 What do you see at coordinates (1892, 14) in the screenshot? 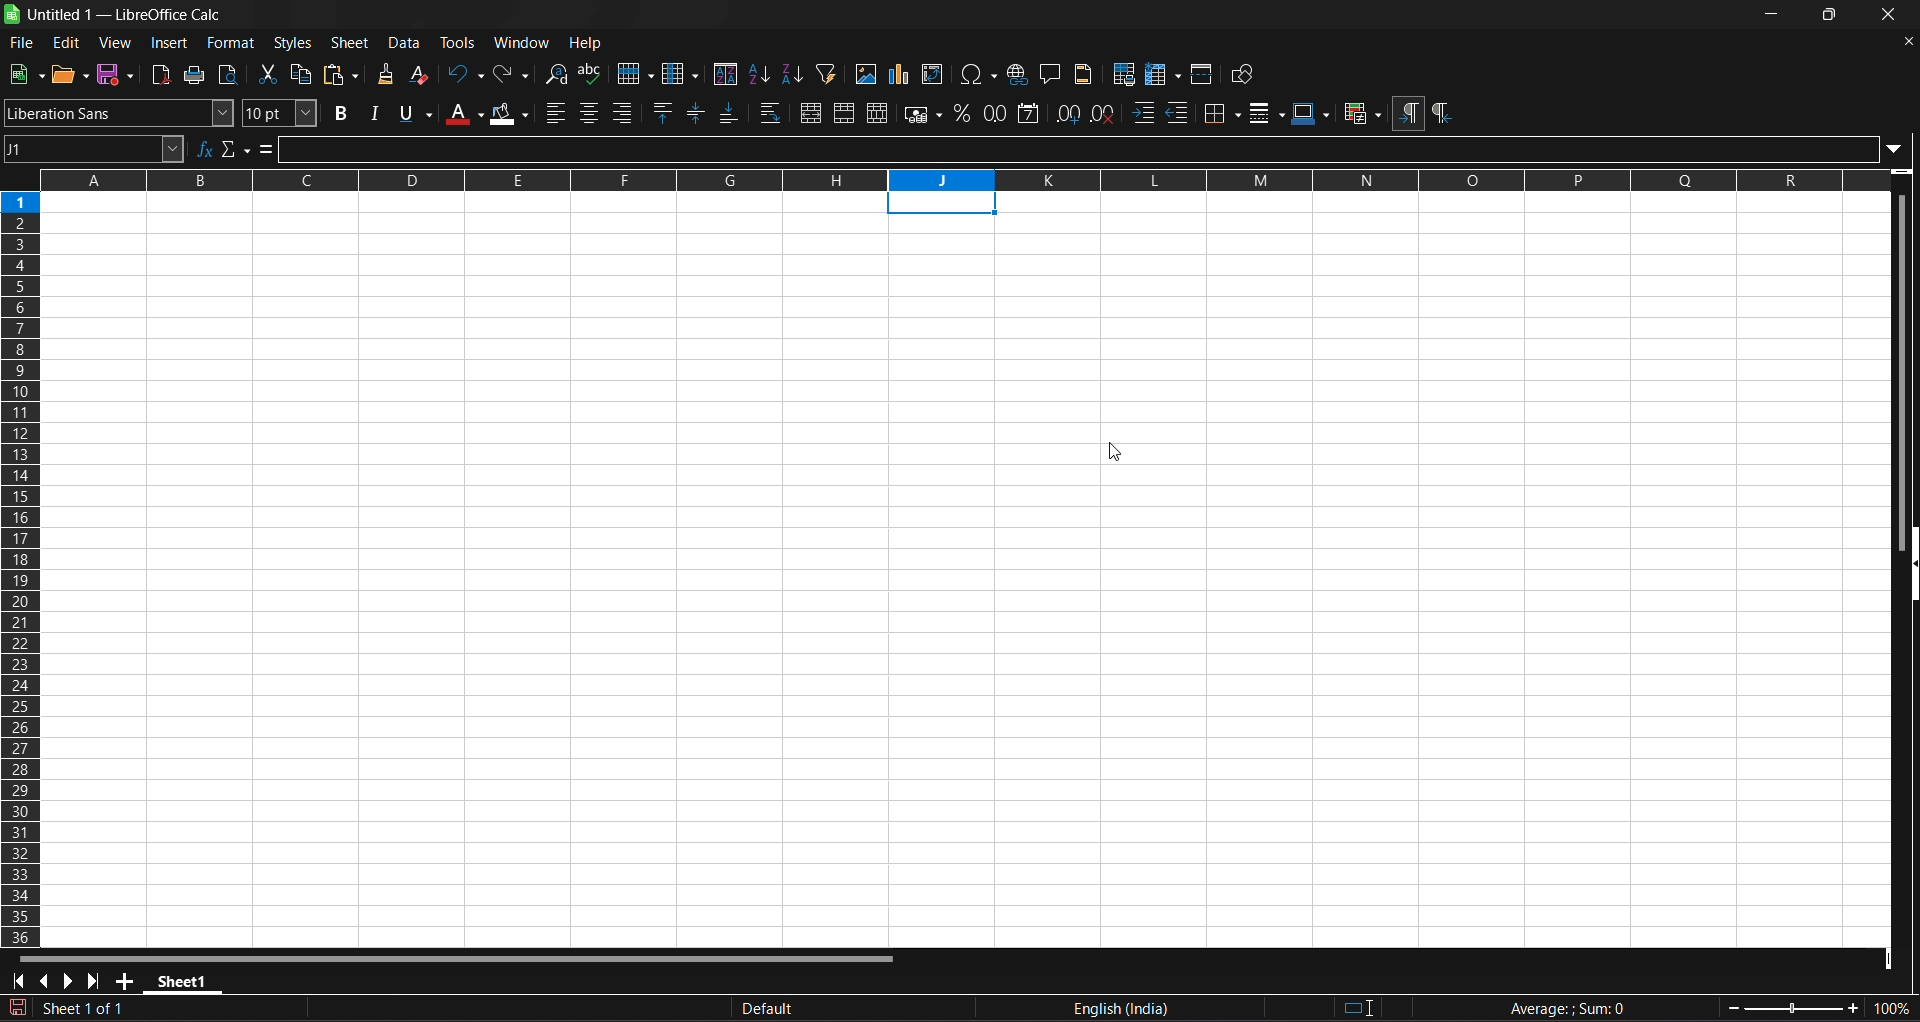
I see `close` at bounding box center [1892, 14].